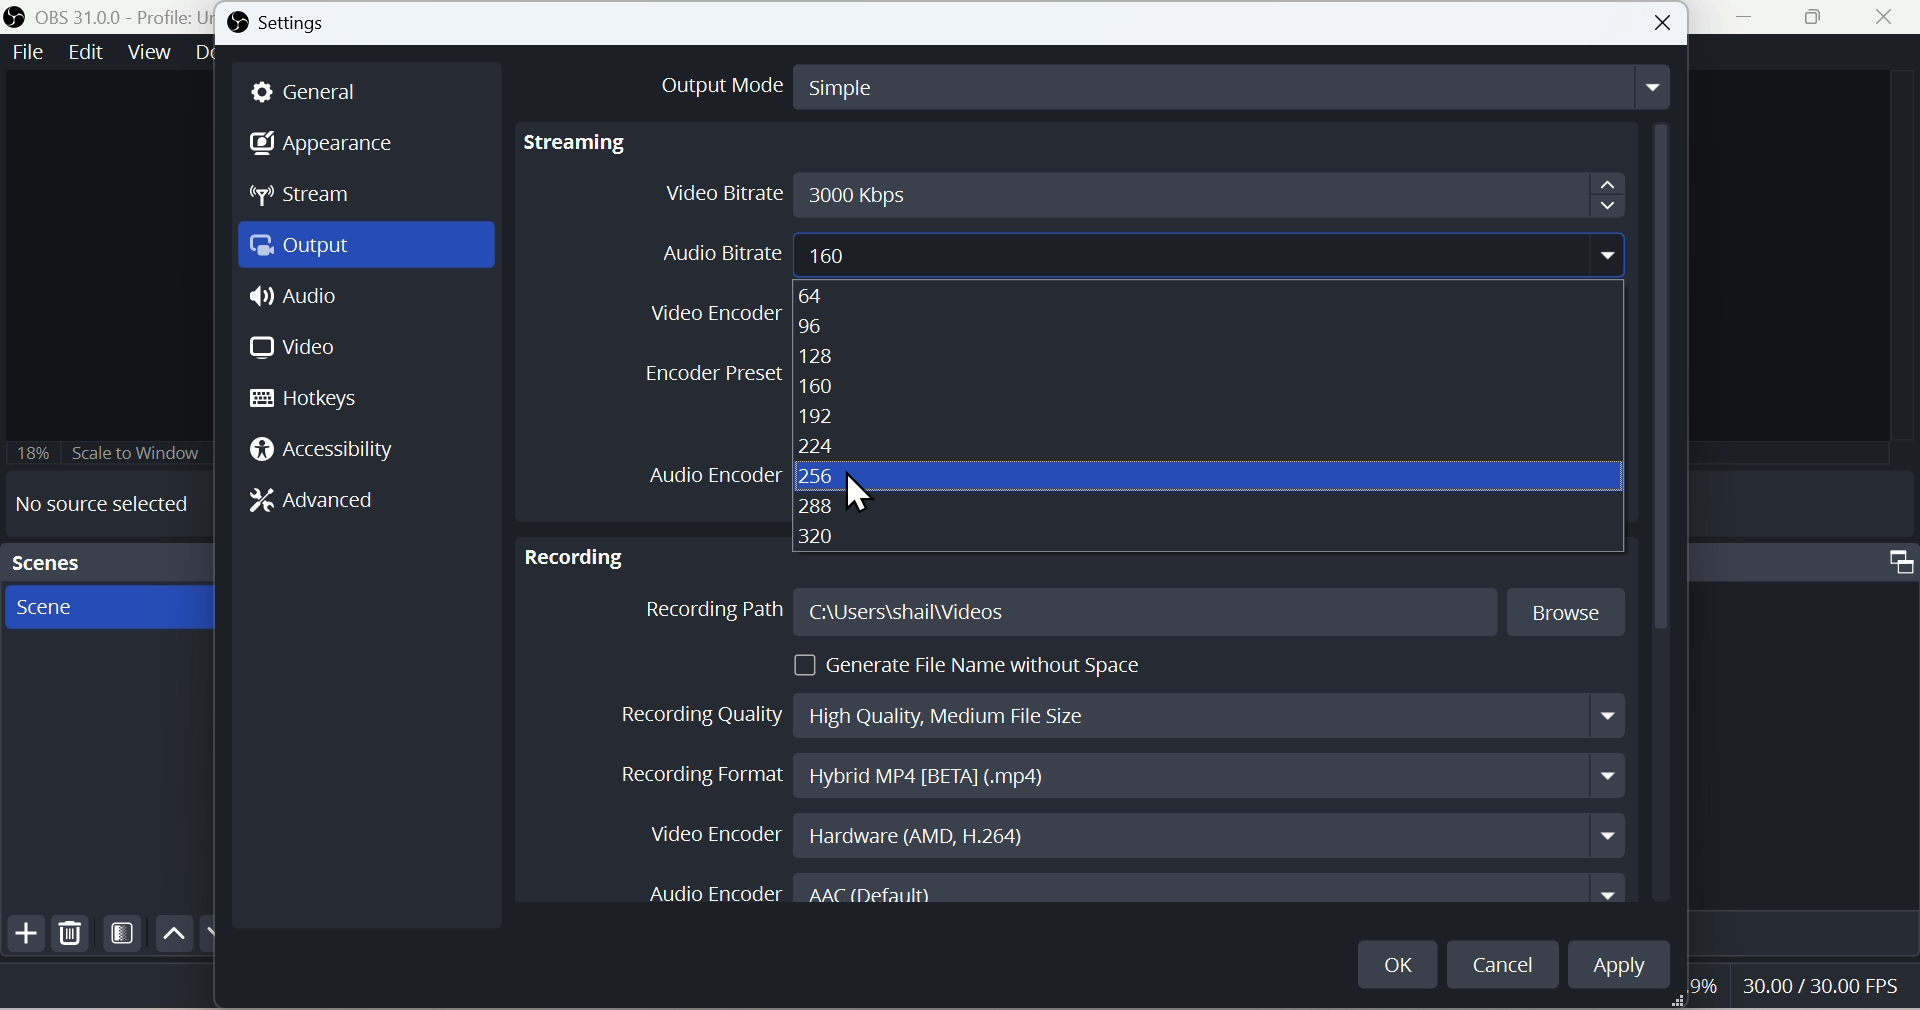 This screenshot has width=1920, height=1010. What do you see at coordinates (84, 54) in the screenshot?
I see `Edit` at bounding box center [84, 54].